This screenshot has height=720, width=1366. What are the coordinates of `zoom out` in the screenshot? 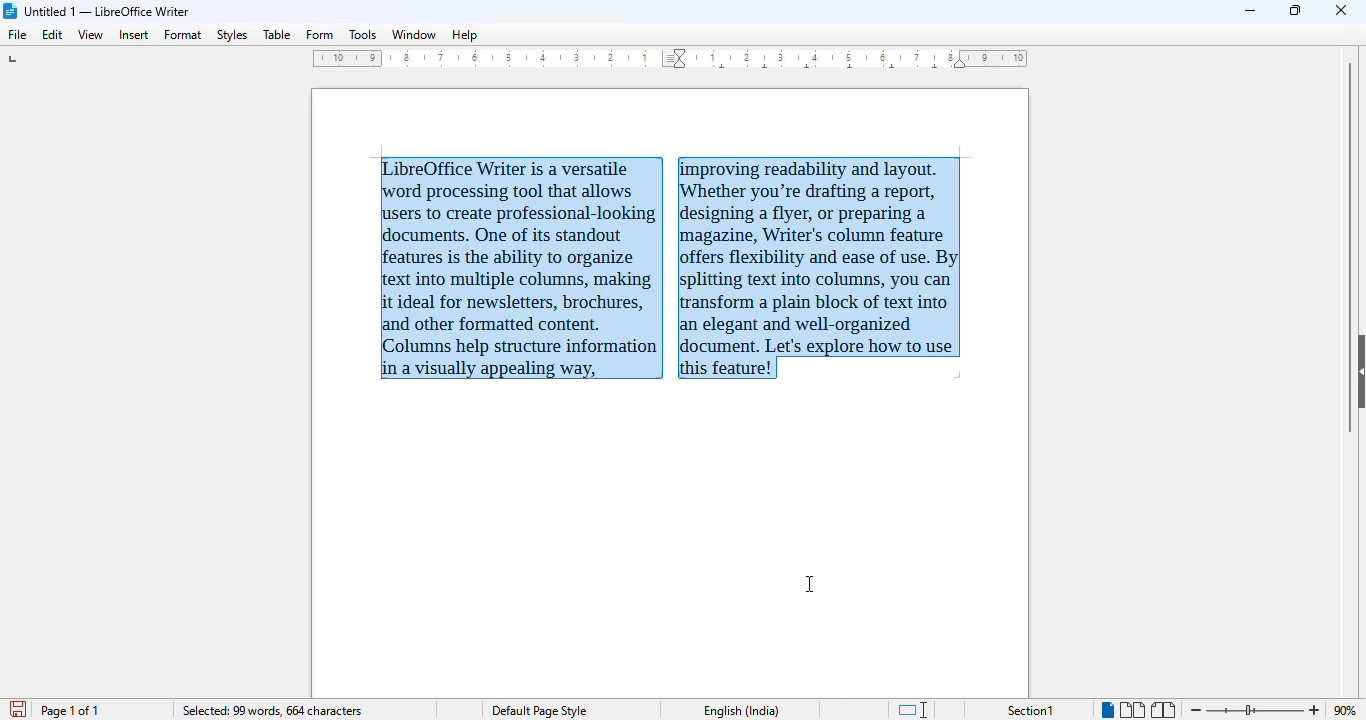 It's located at (1197, 709).